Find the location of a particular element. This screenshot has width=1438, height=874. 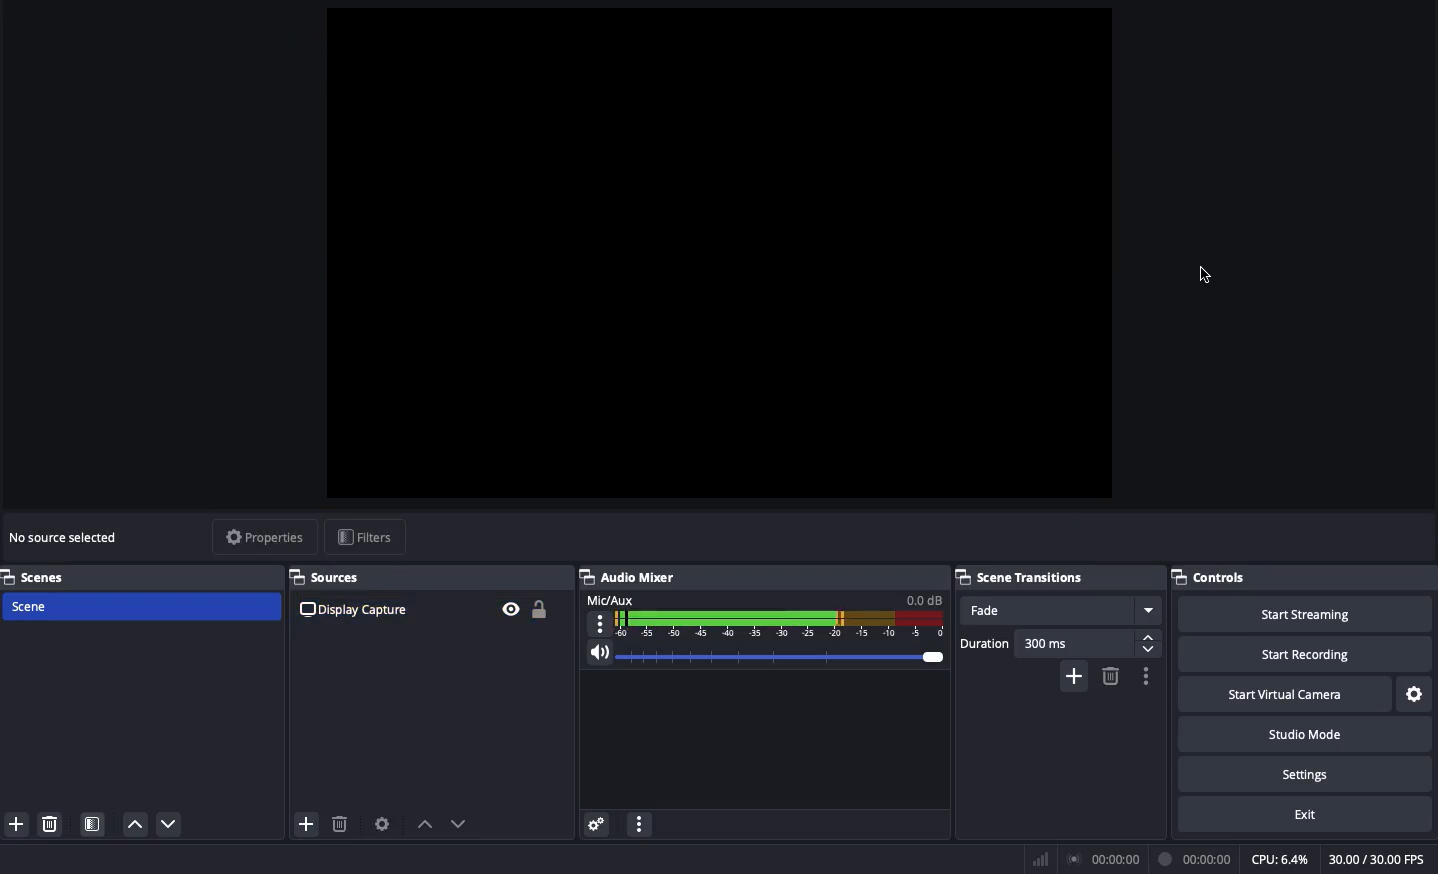

Move down is located at coordinates (170, 824).